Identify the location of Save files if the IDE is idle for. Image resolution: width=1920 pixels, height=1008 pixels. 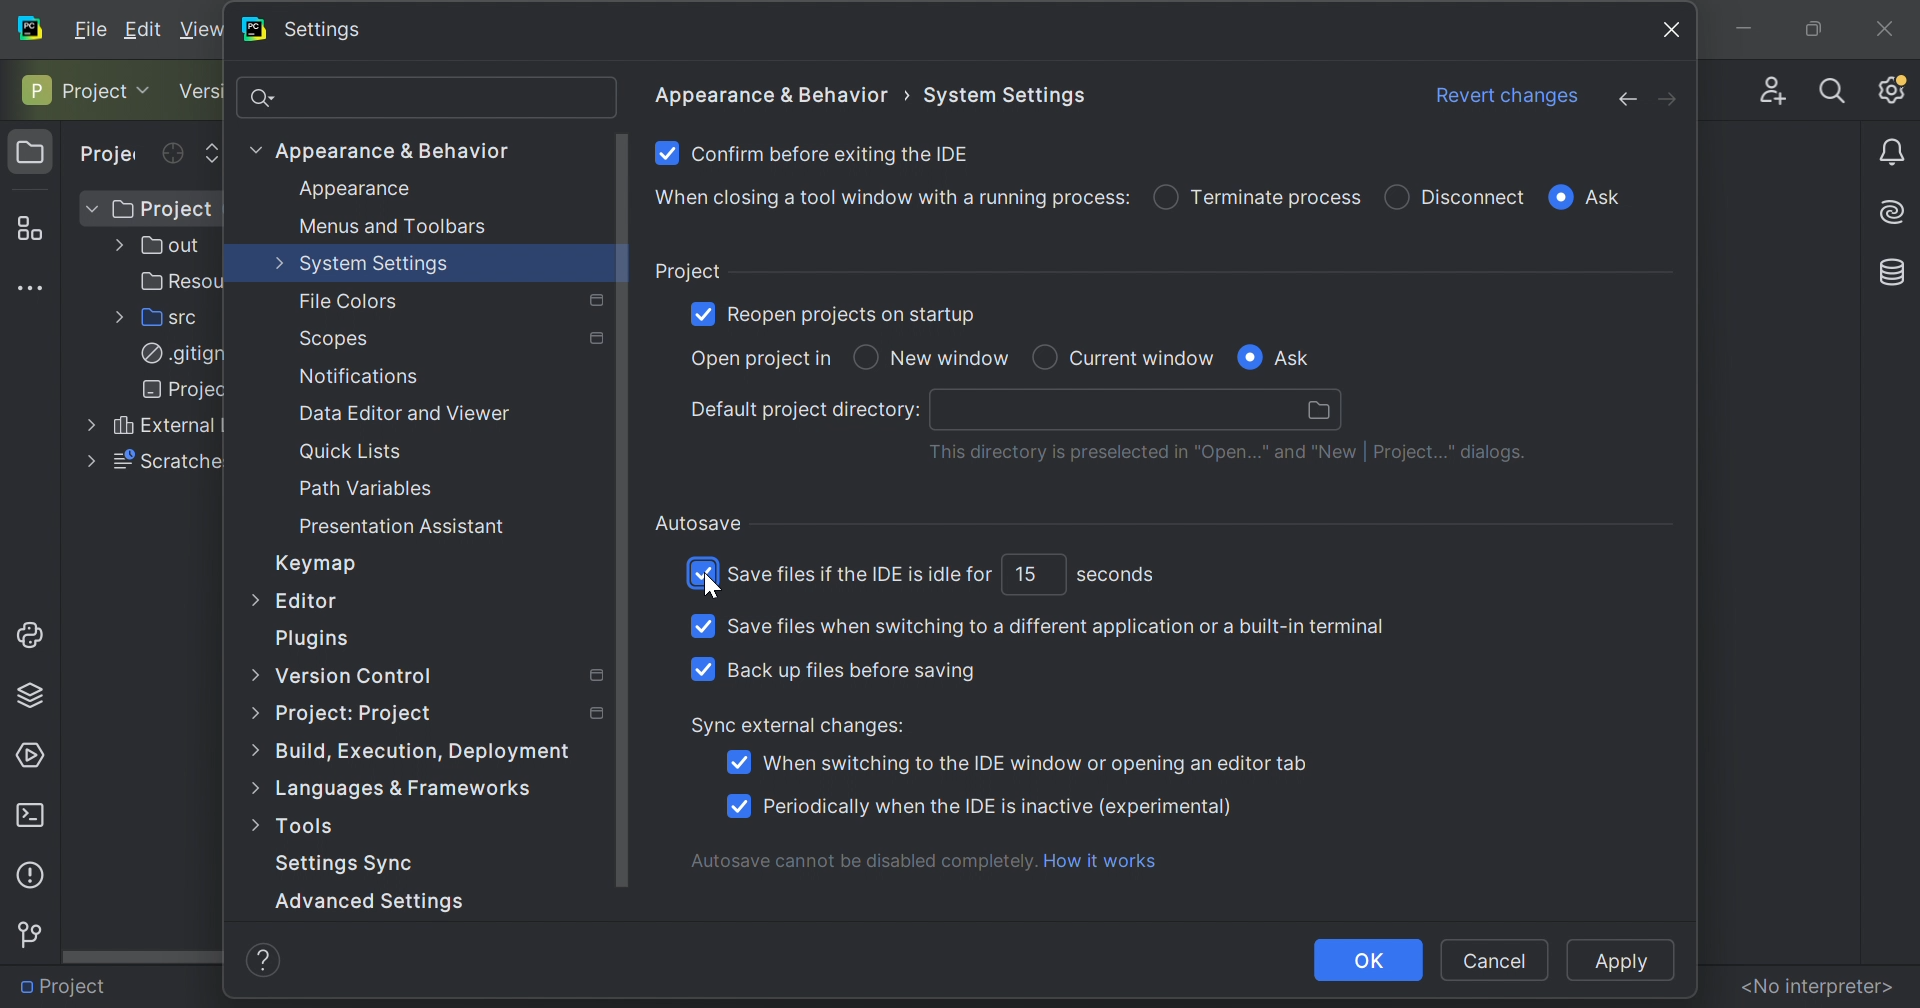
(862, 575).